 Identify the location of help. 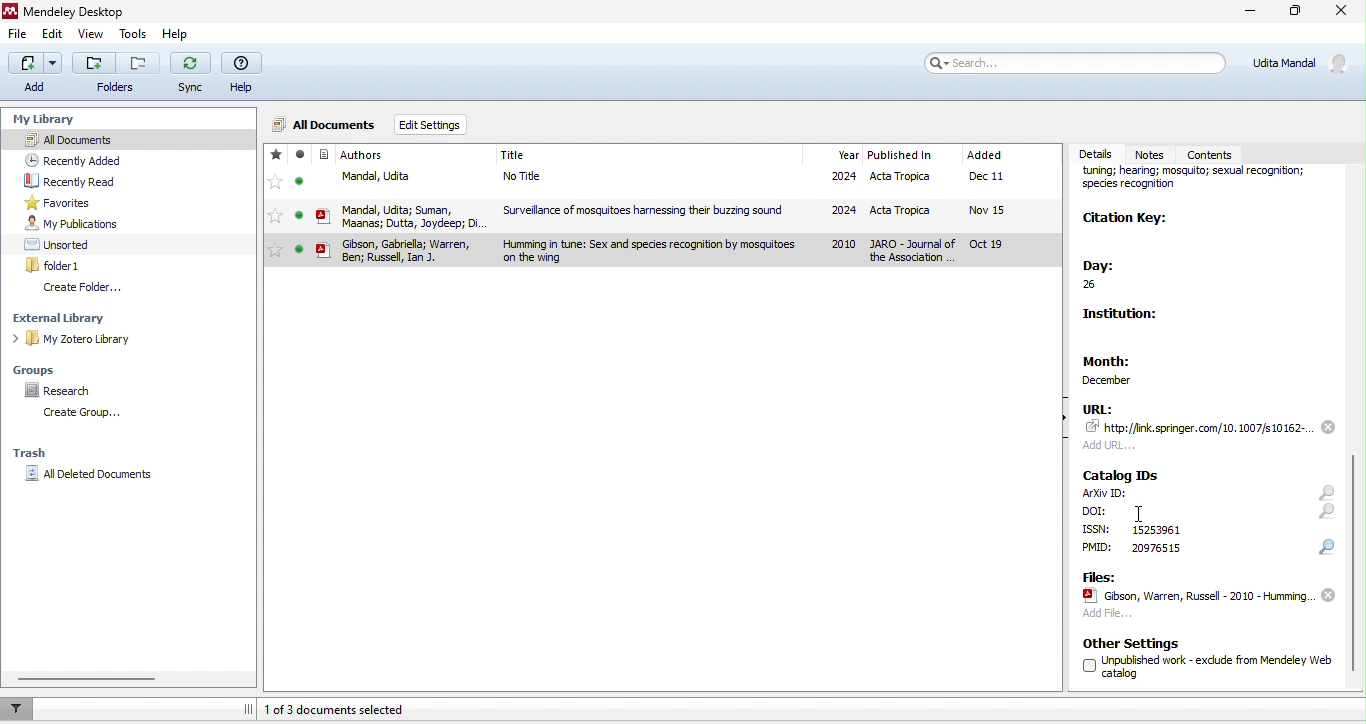
(245, 74).